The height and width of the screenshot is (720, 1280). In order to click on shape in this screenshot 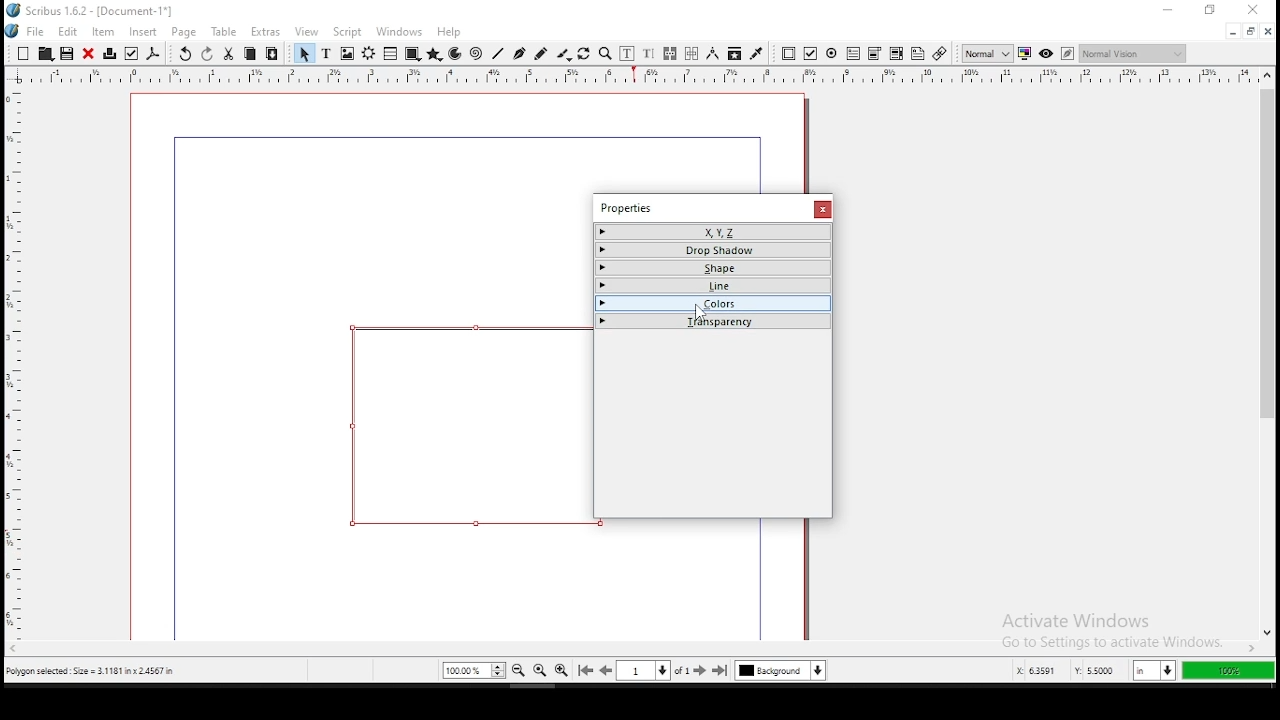, I will do `click(412, 54)`.